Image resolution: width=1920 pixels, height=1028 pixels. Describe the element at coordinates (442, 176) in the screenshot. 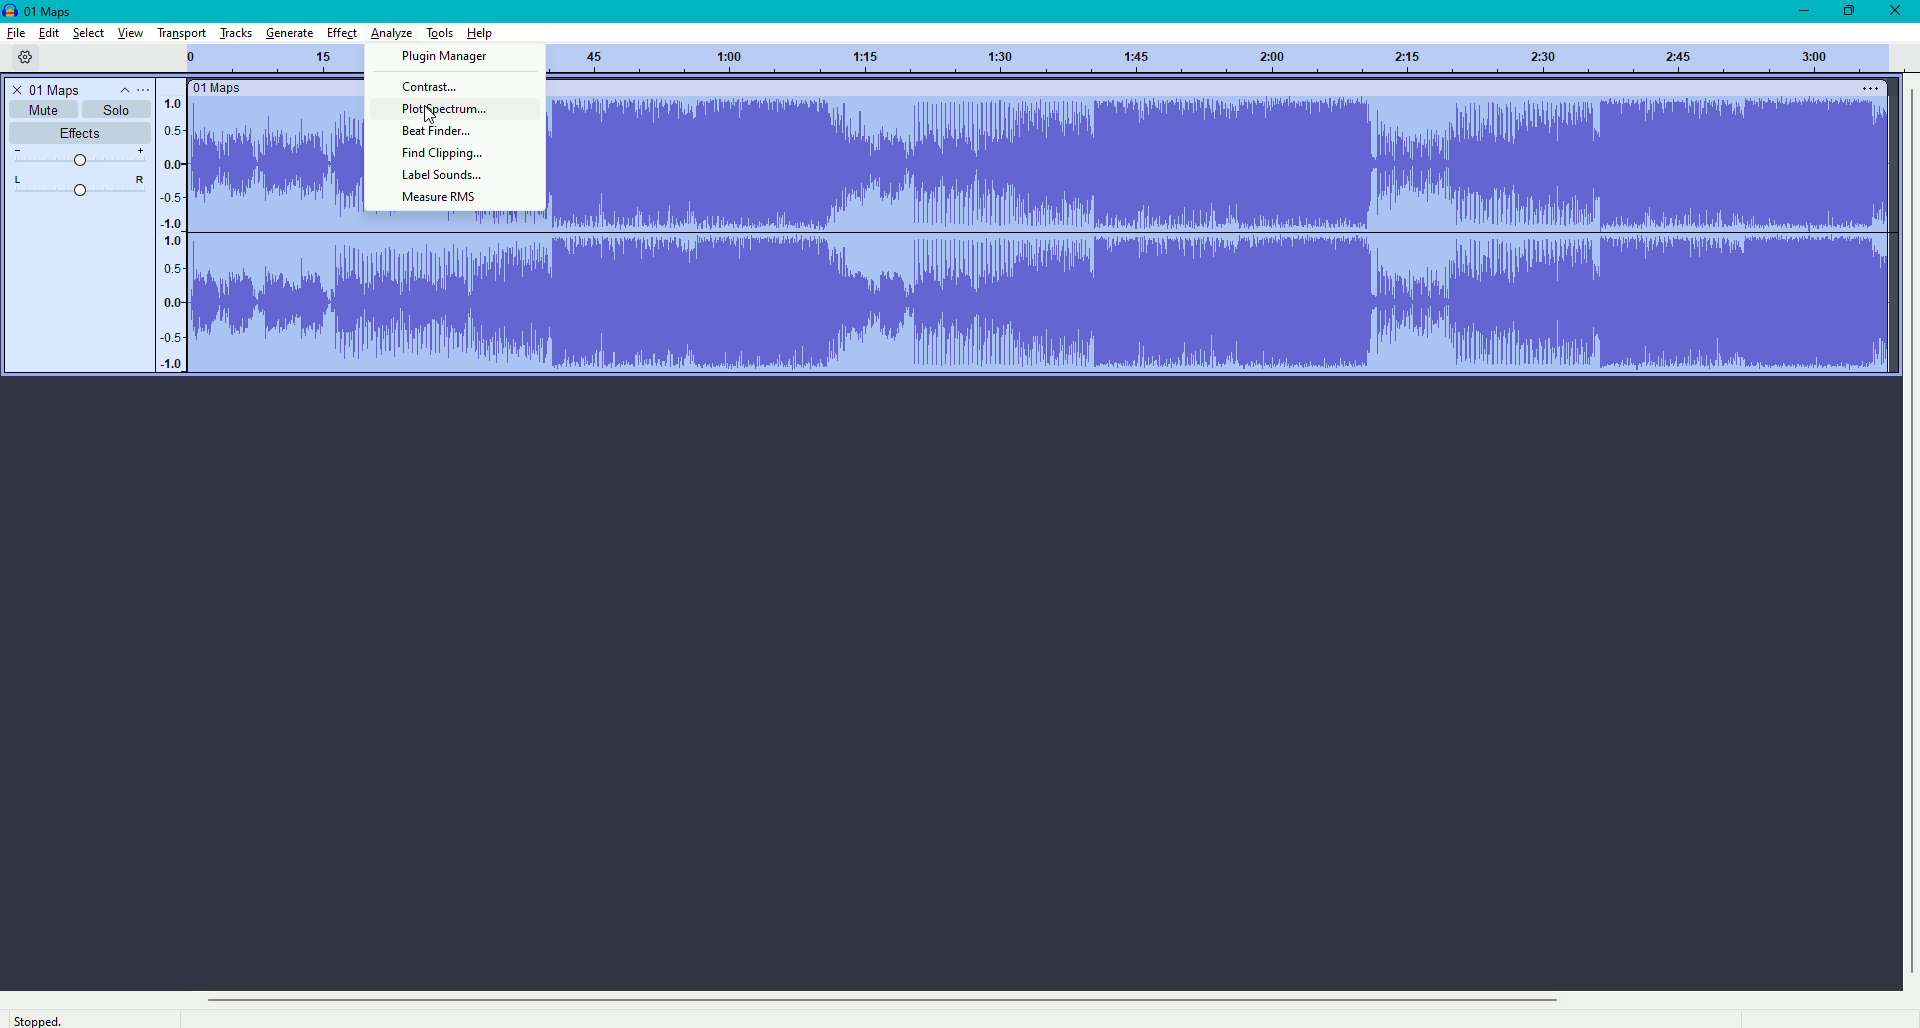

I see `Label Sounds` at that location.